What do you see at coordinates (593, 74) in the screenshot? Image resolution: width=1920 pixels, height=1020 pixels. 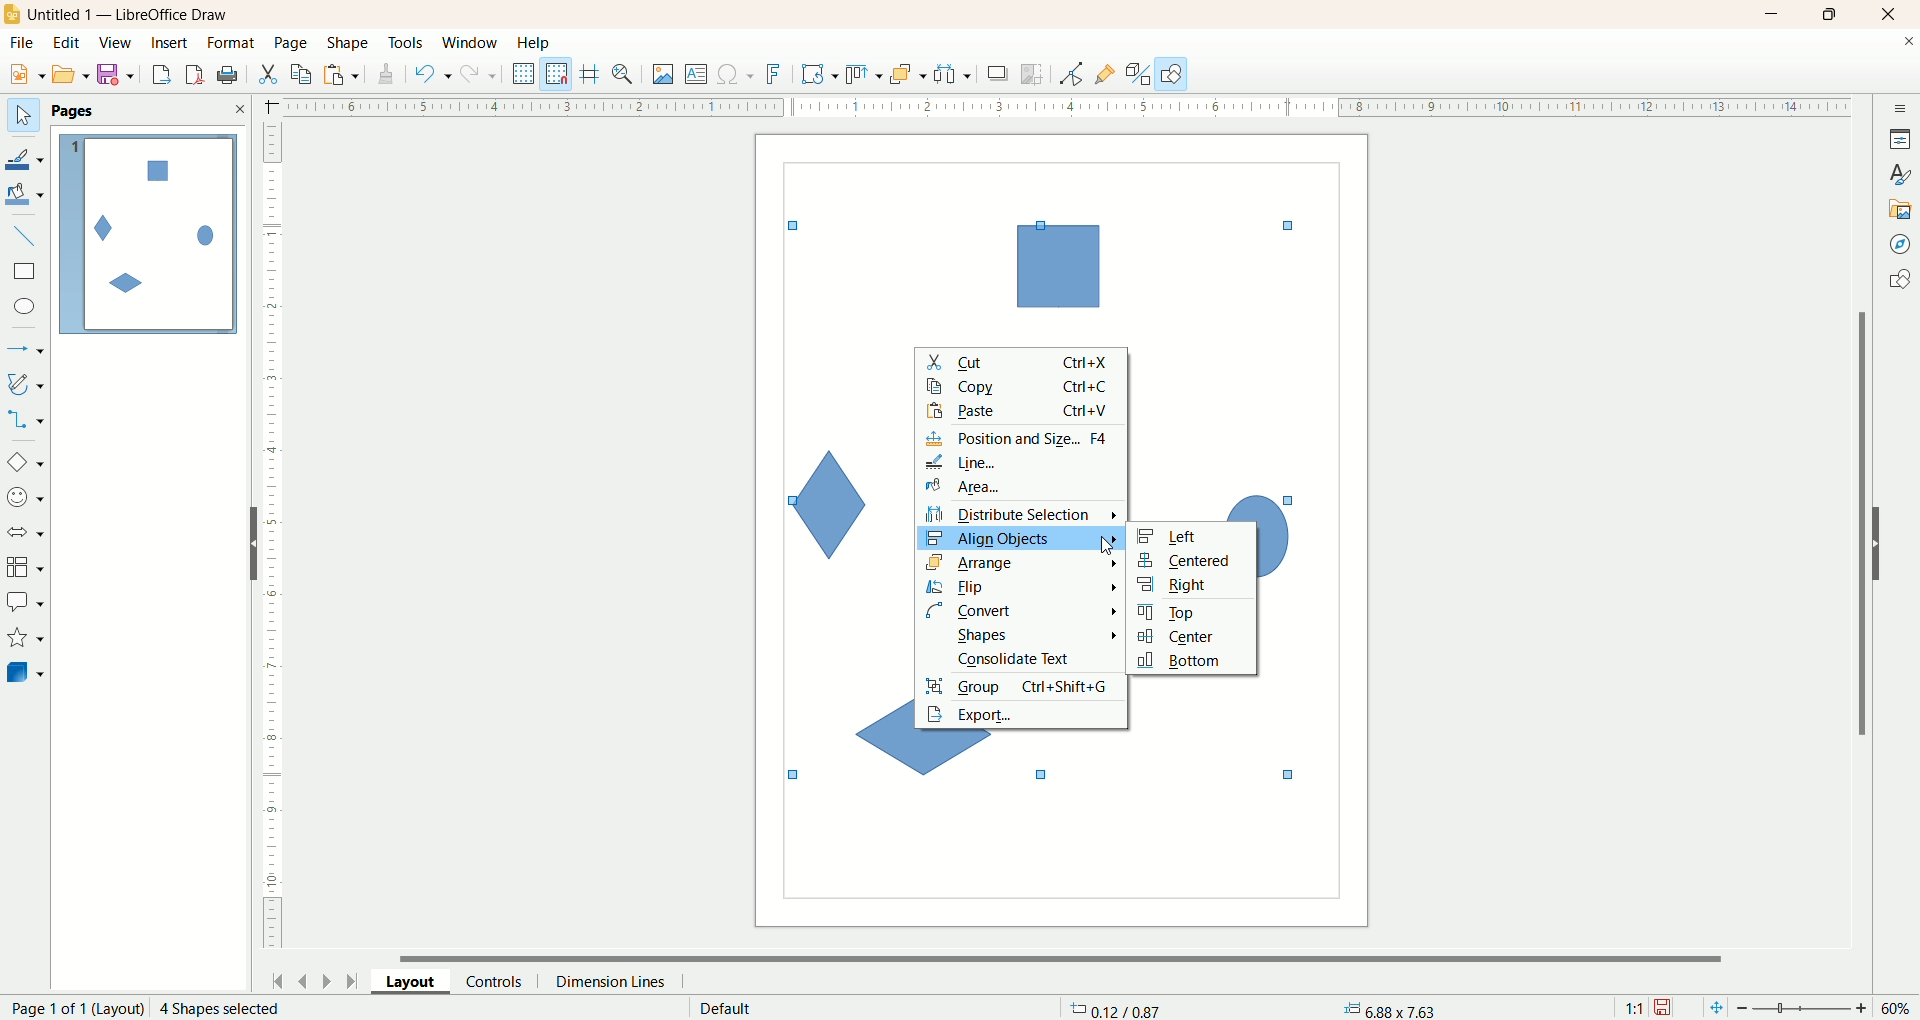 I see `helplines` at bounding box center [593, 74].